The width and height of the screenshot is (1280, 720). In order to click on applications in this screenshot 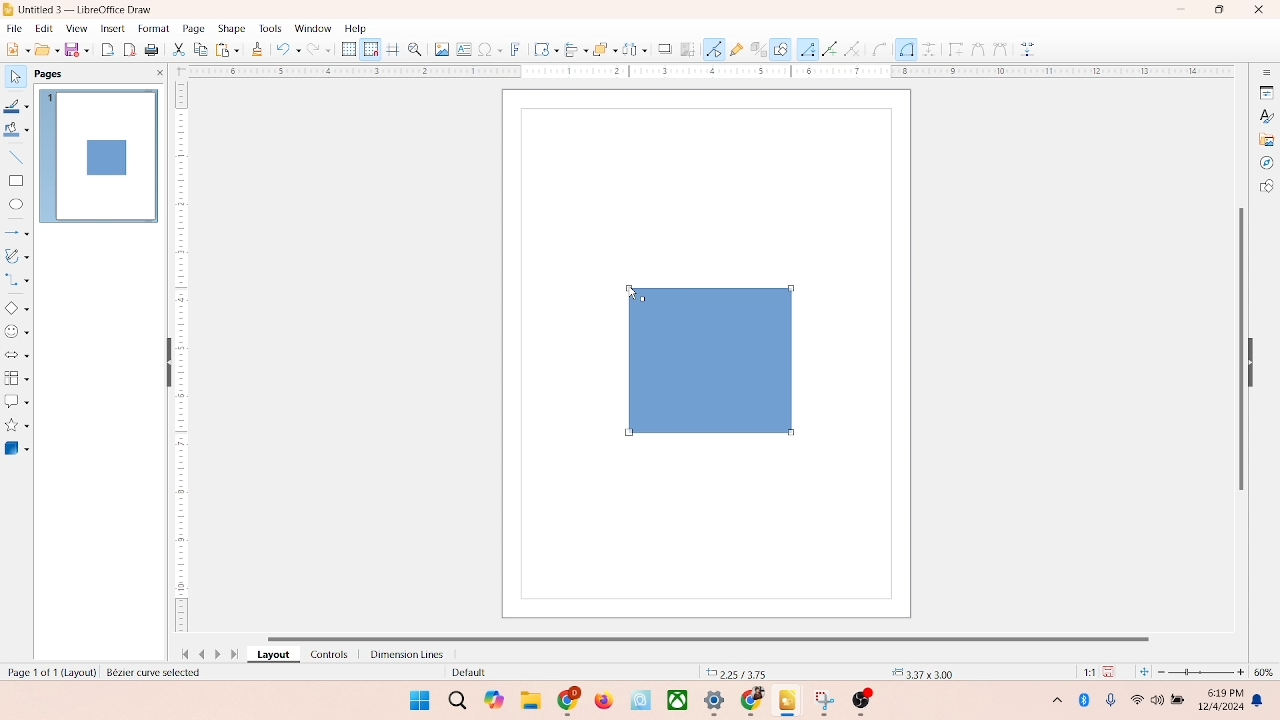, I will do `click(721, 702)`.